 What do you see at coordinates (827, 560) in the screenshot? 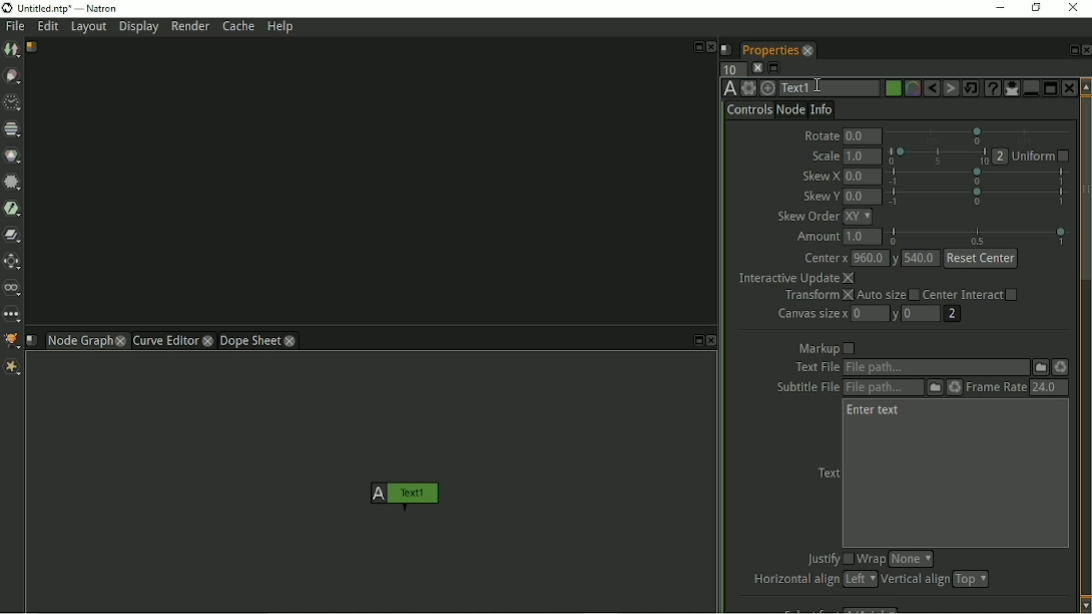
I see `Justify` at bounding box center [827, 560].